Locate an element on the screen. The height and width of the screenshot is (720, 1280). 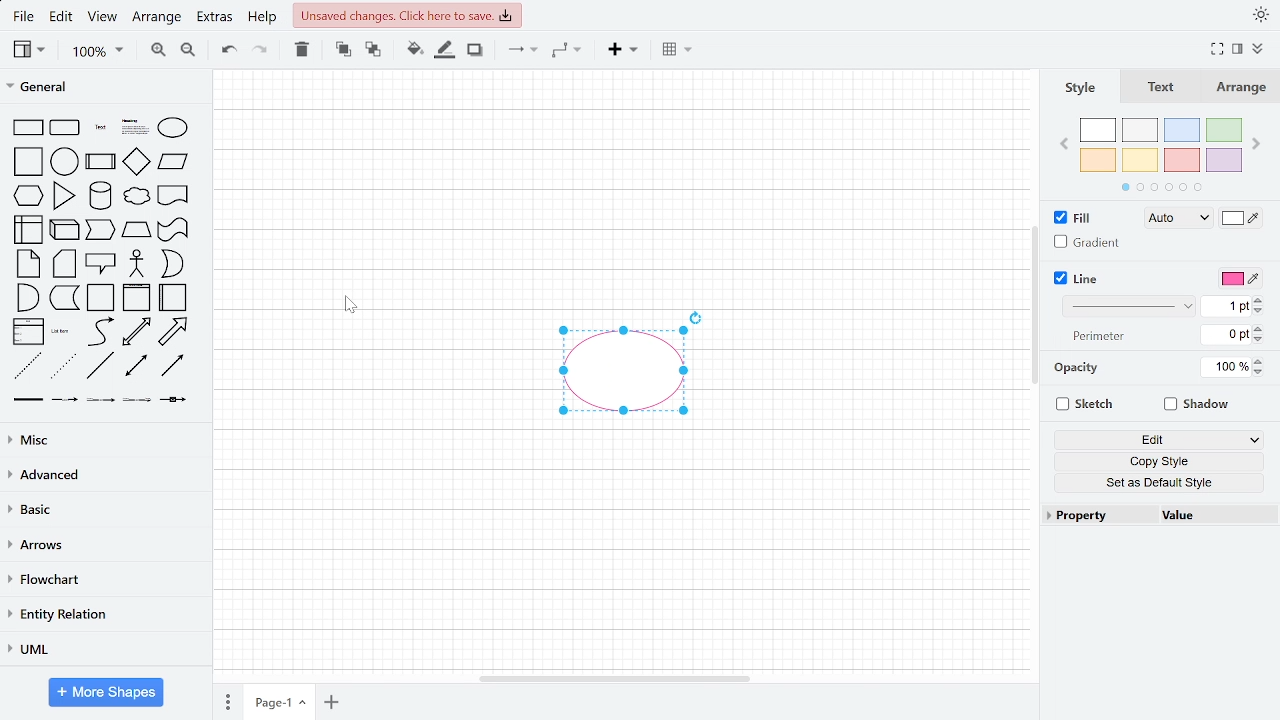
list is located at coordinates (26, 332).